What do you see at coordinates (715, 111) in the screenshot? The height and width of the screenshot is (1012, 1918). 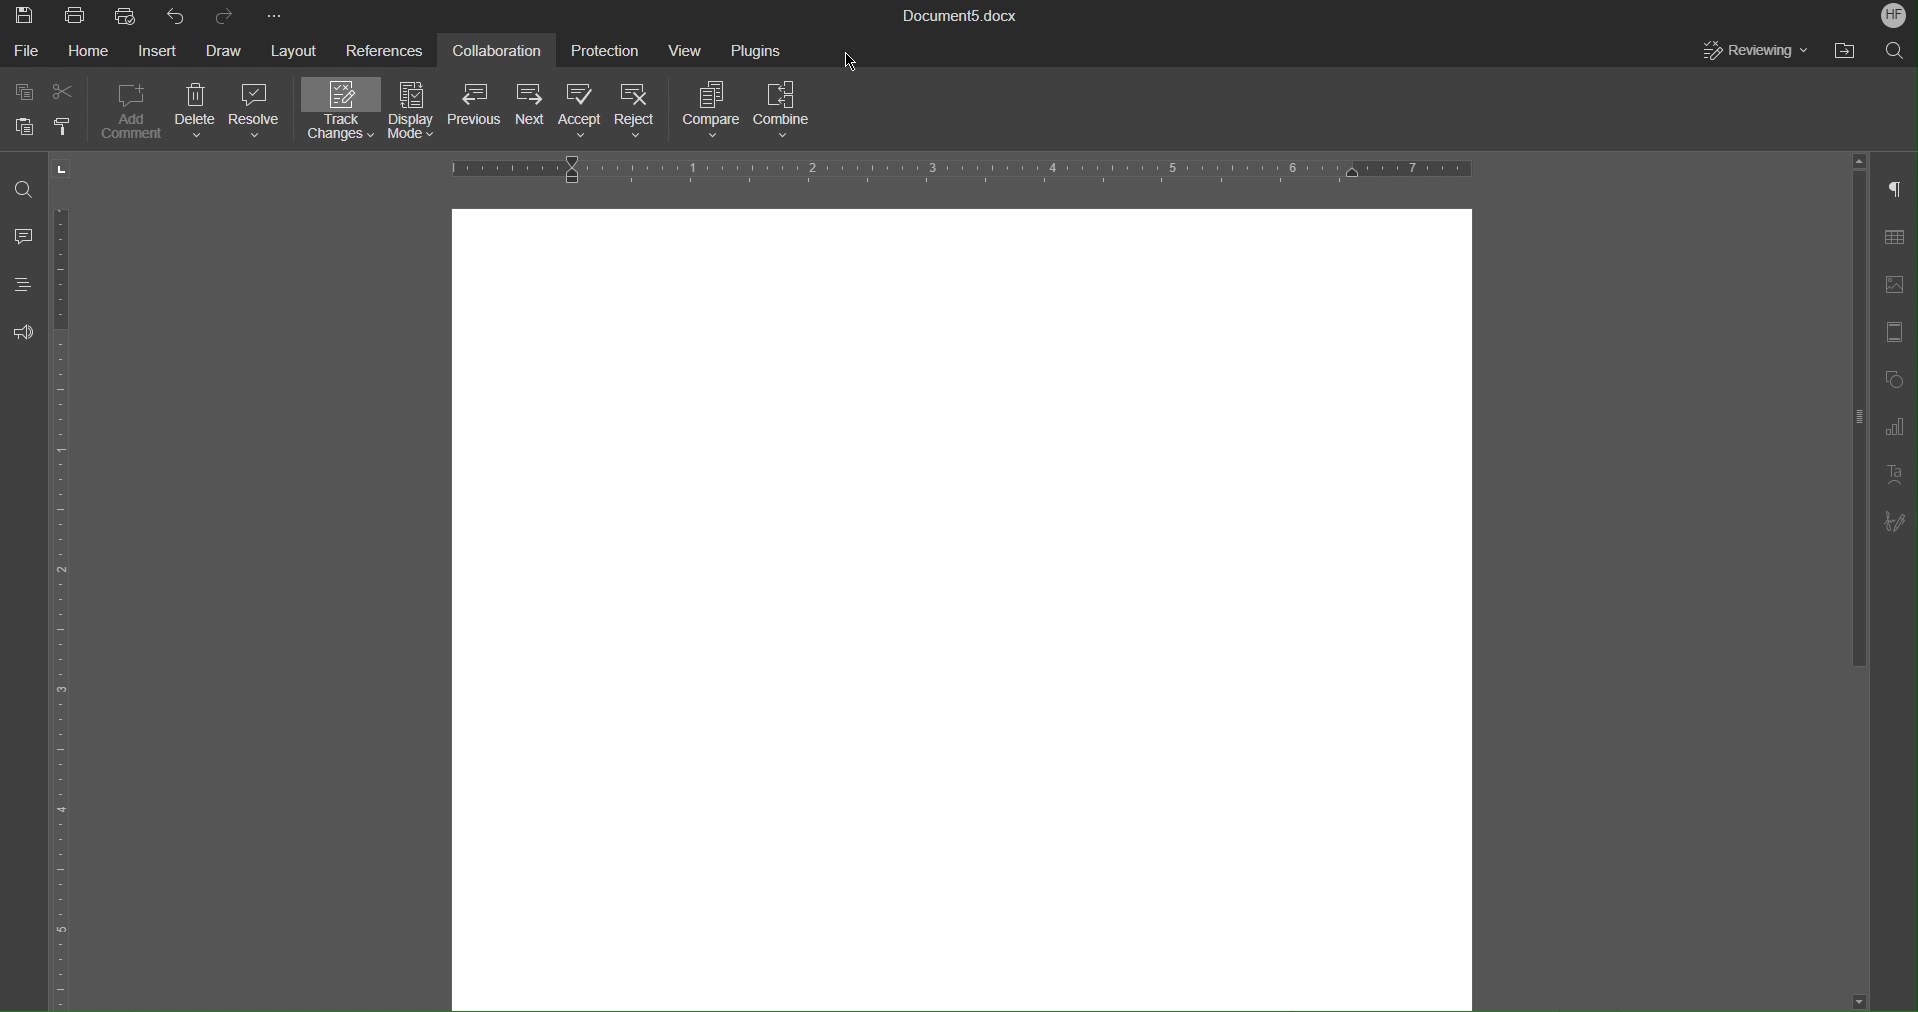 I see `Compare` at bounding box center [715, 111].